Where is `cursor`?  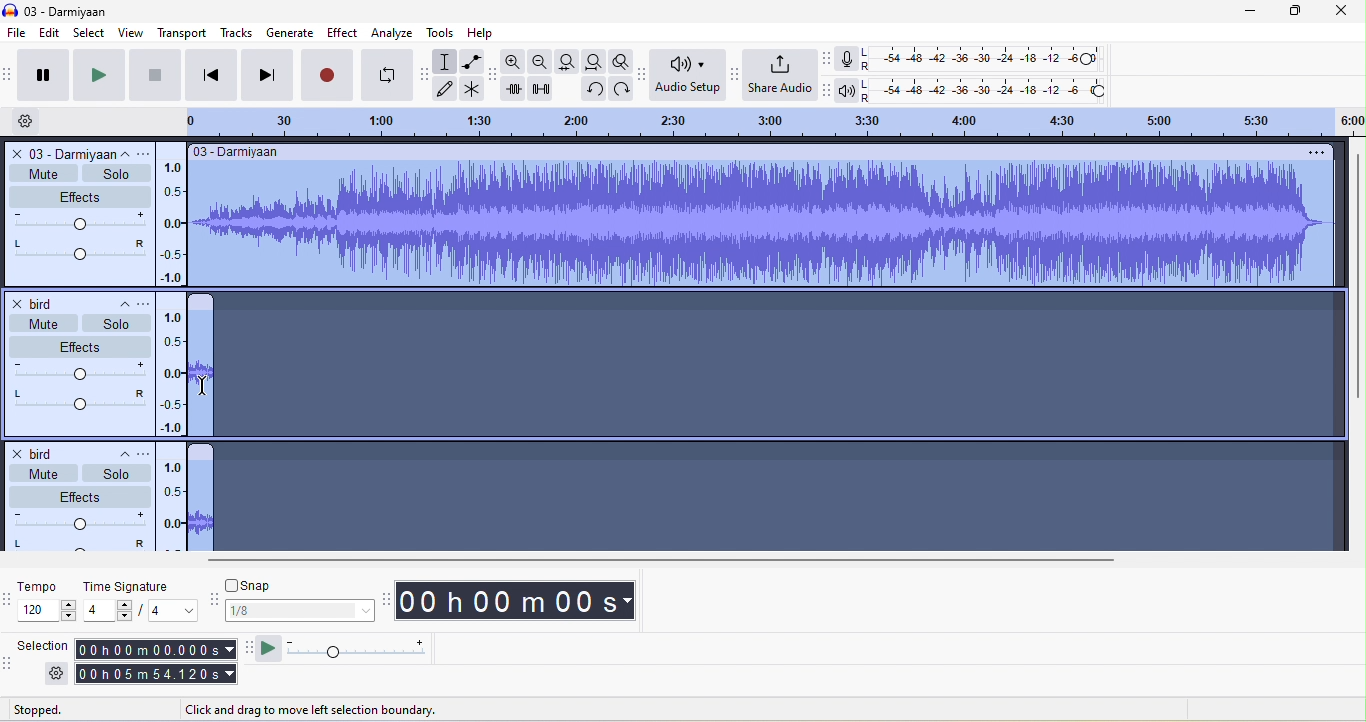
cursor is located at coordinates (203, 385).